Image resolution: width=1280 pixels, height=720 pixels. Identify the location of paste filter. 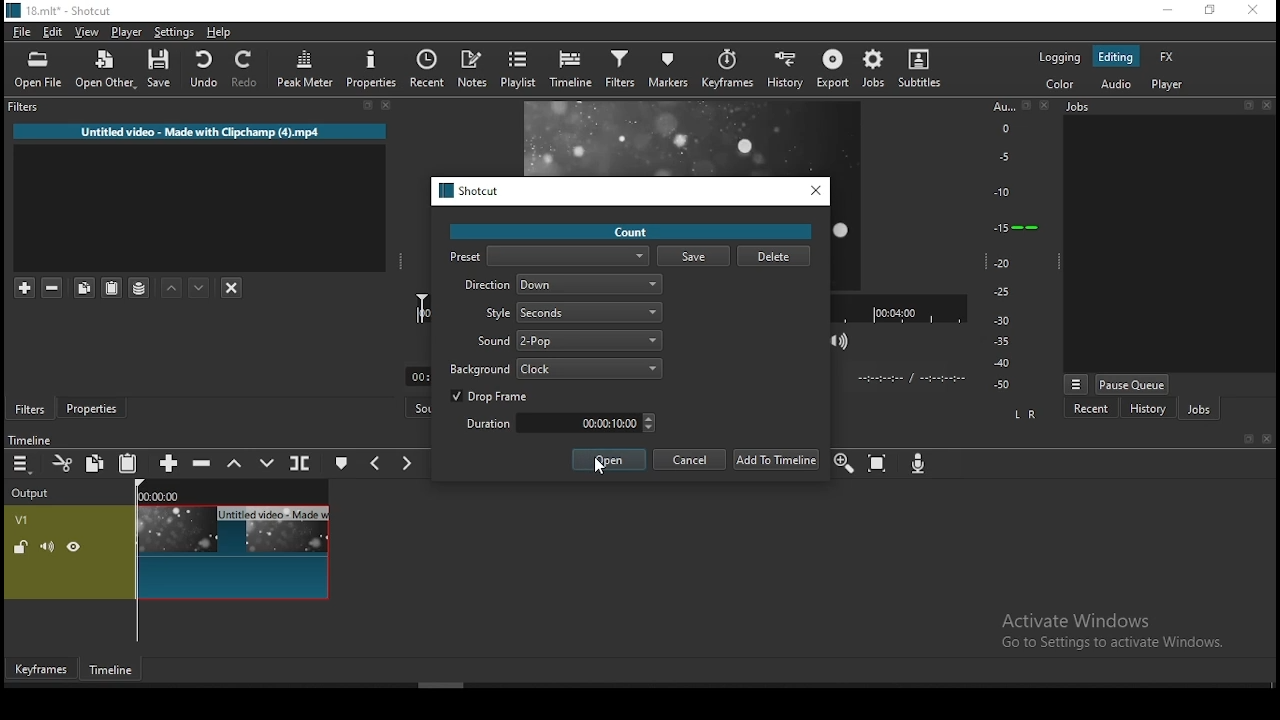
(113, 287).